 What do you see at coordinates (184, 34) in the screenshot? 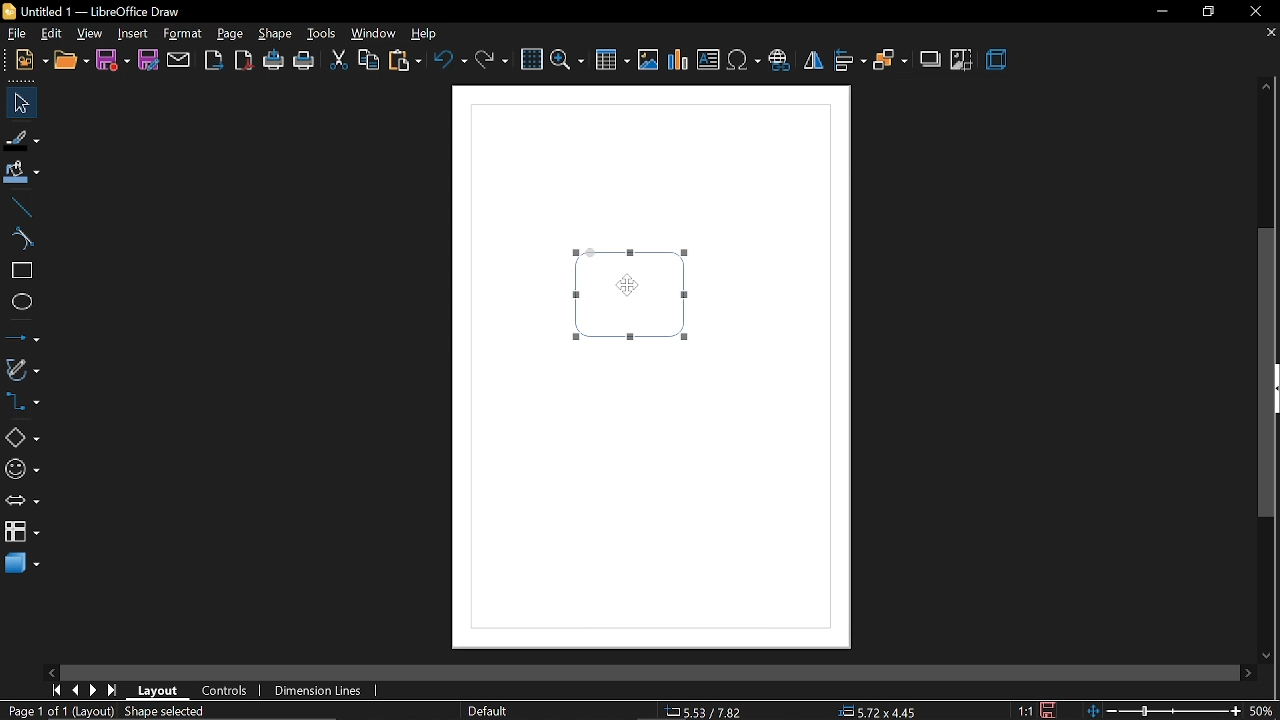
I see `format` at bounding box center [184, 34].